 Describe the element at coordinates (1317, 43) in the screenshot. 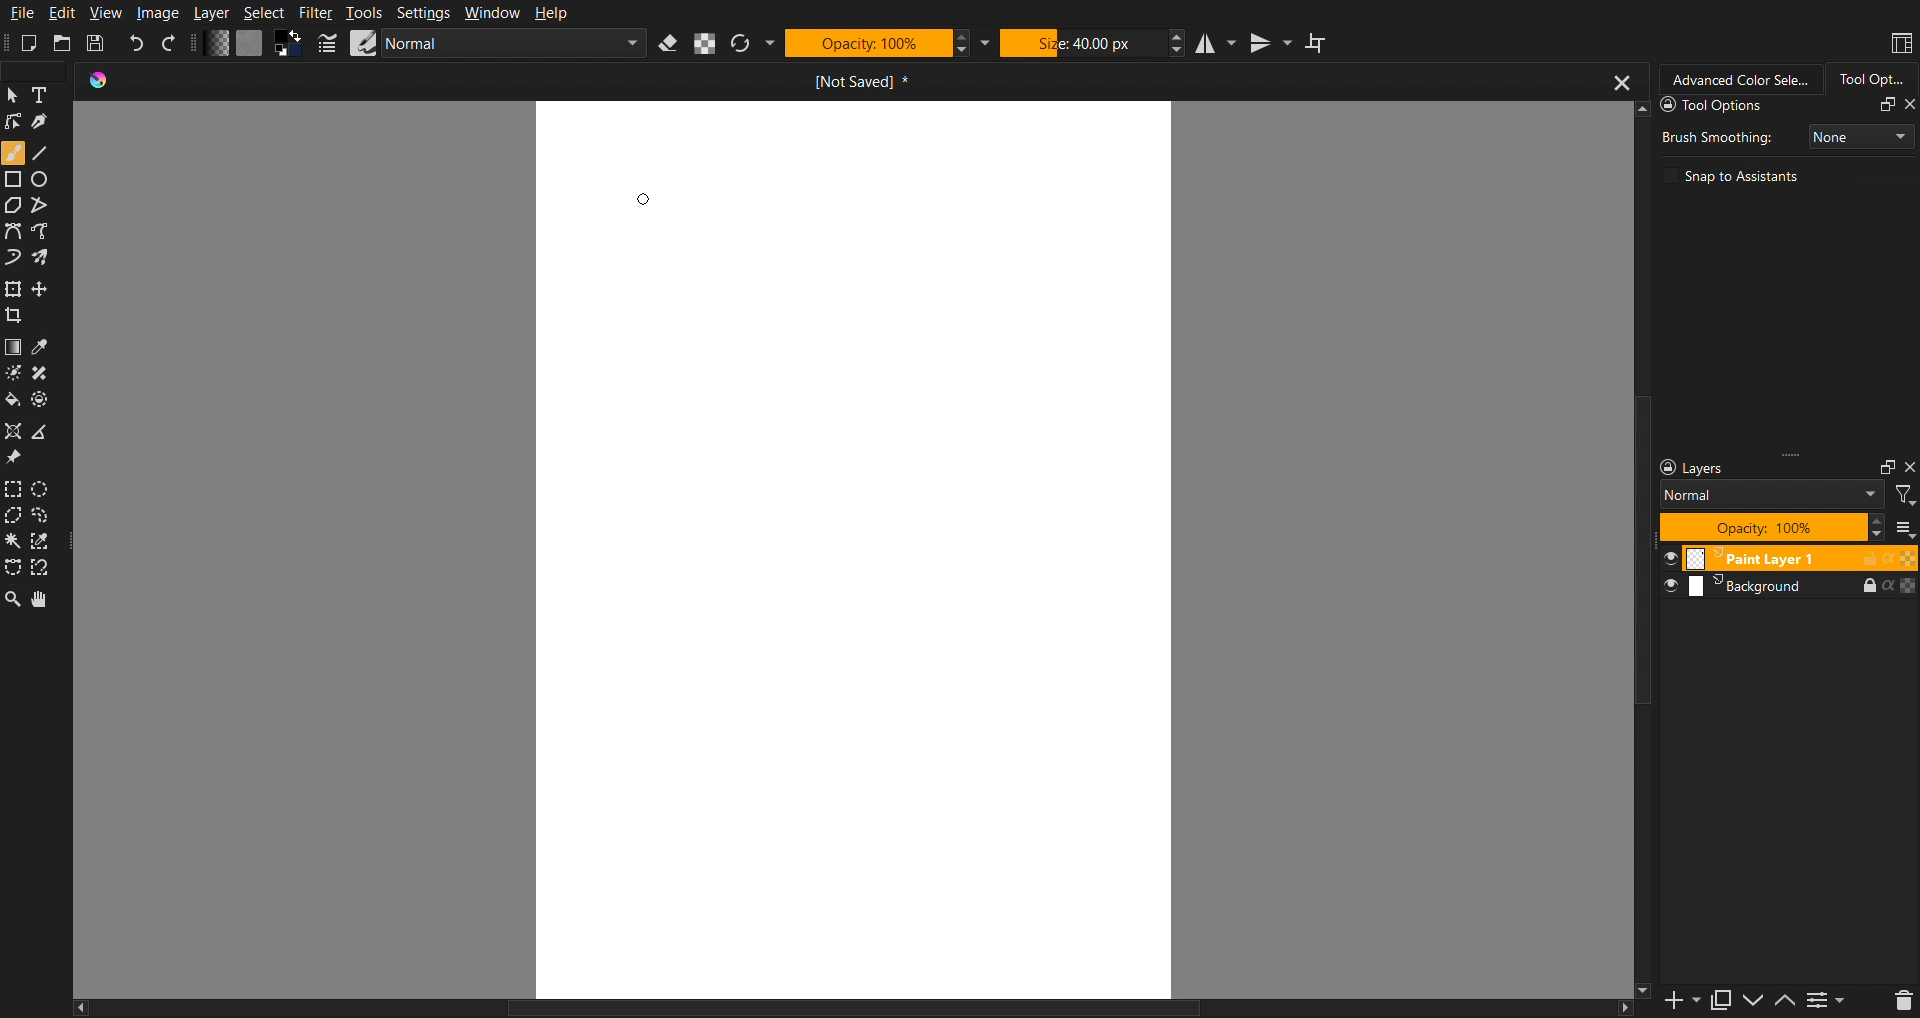

I see `Wrap Around` at that location.